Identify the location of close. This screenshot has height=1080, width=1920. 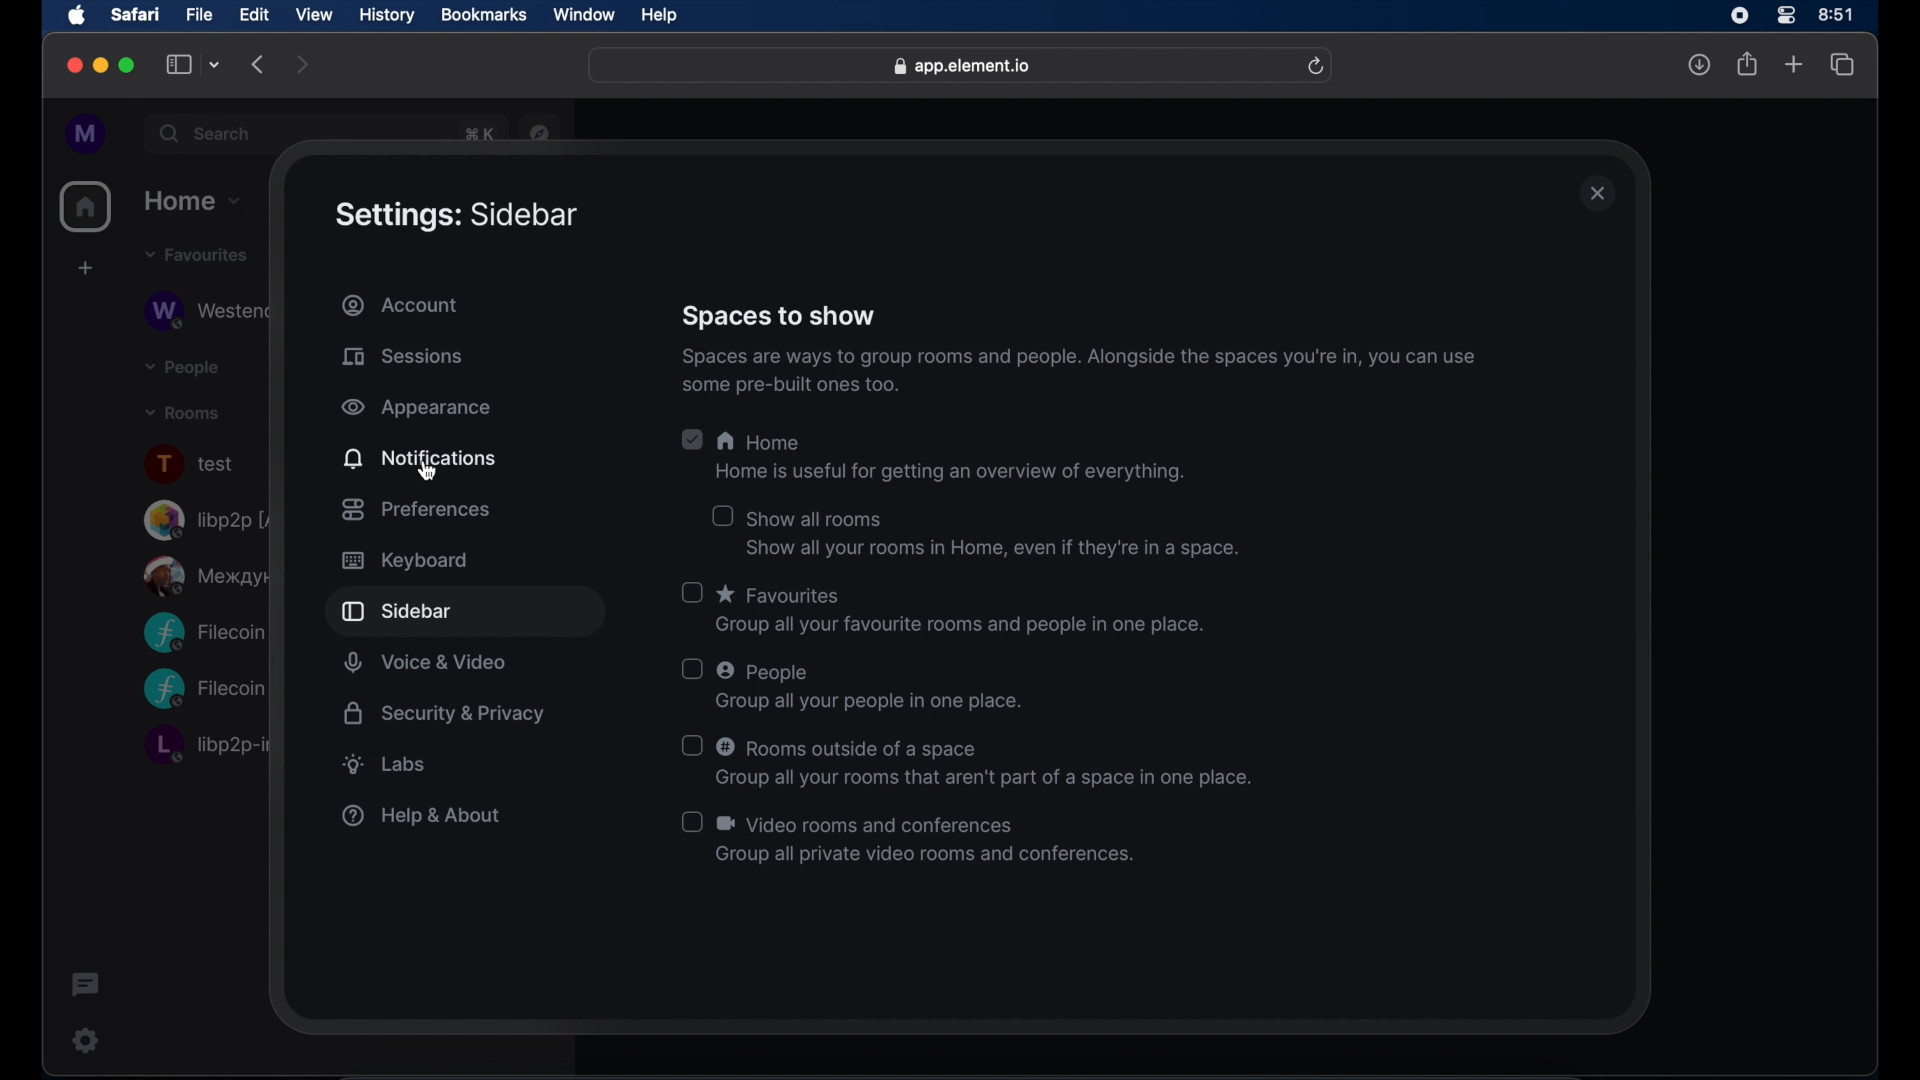
(1598, 195).